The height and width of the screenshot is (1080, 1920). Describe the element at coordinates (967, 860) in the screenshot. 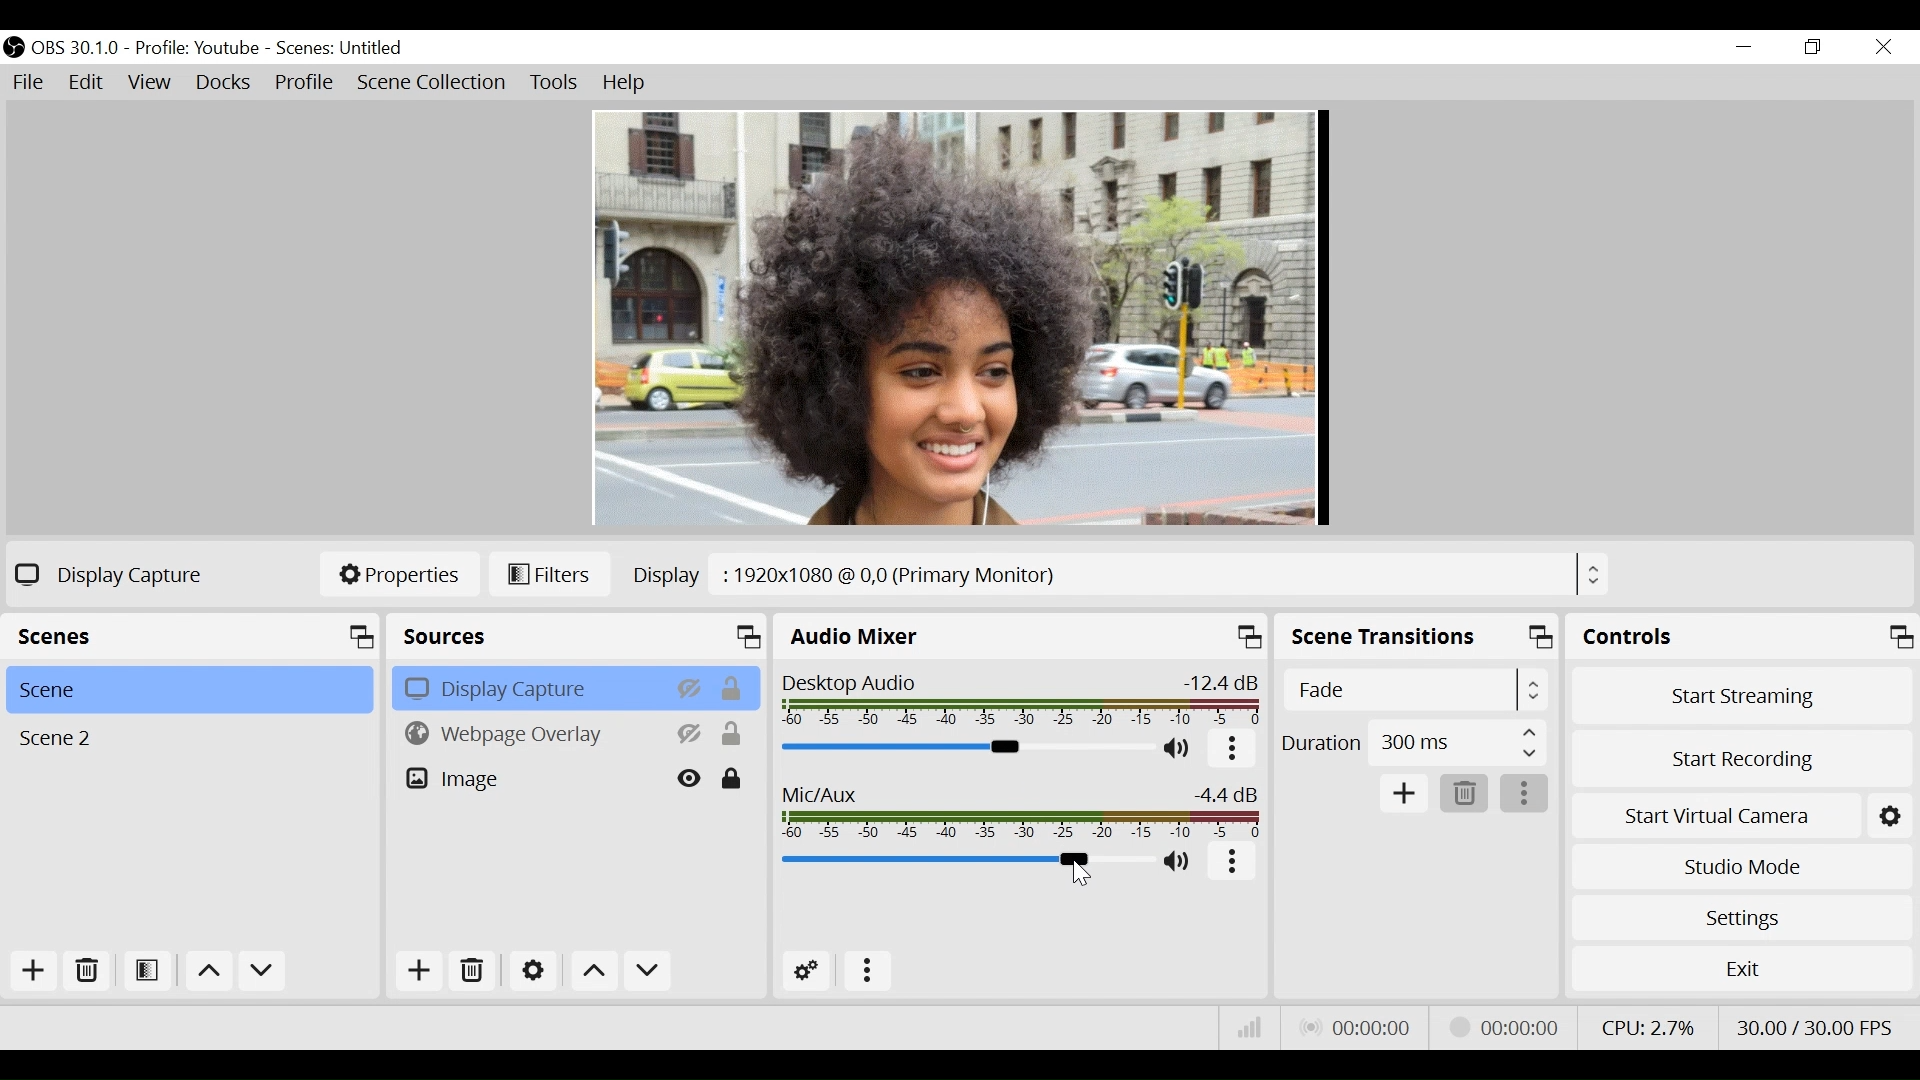

I see `Mic/Aux Slider` at that location.